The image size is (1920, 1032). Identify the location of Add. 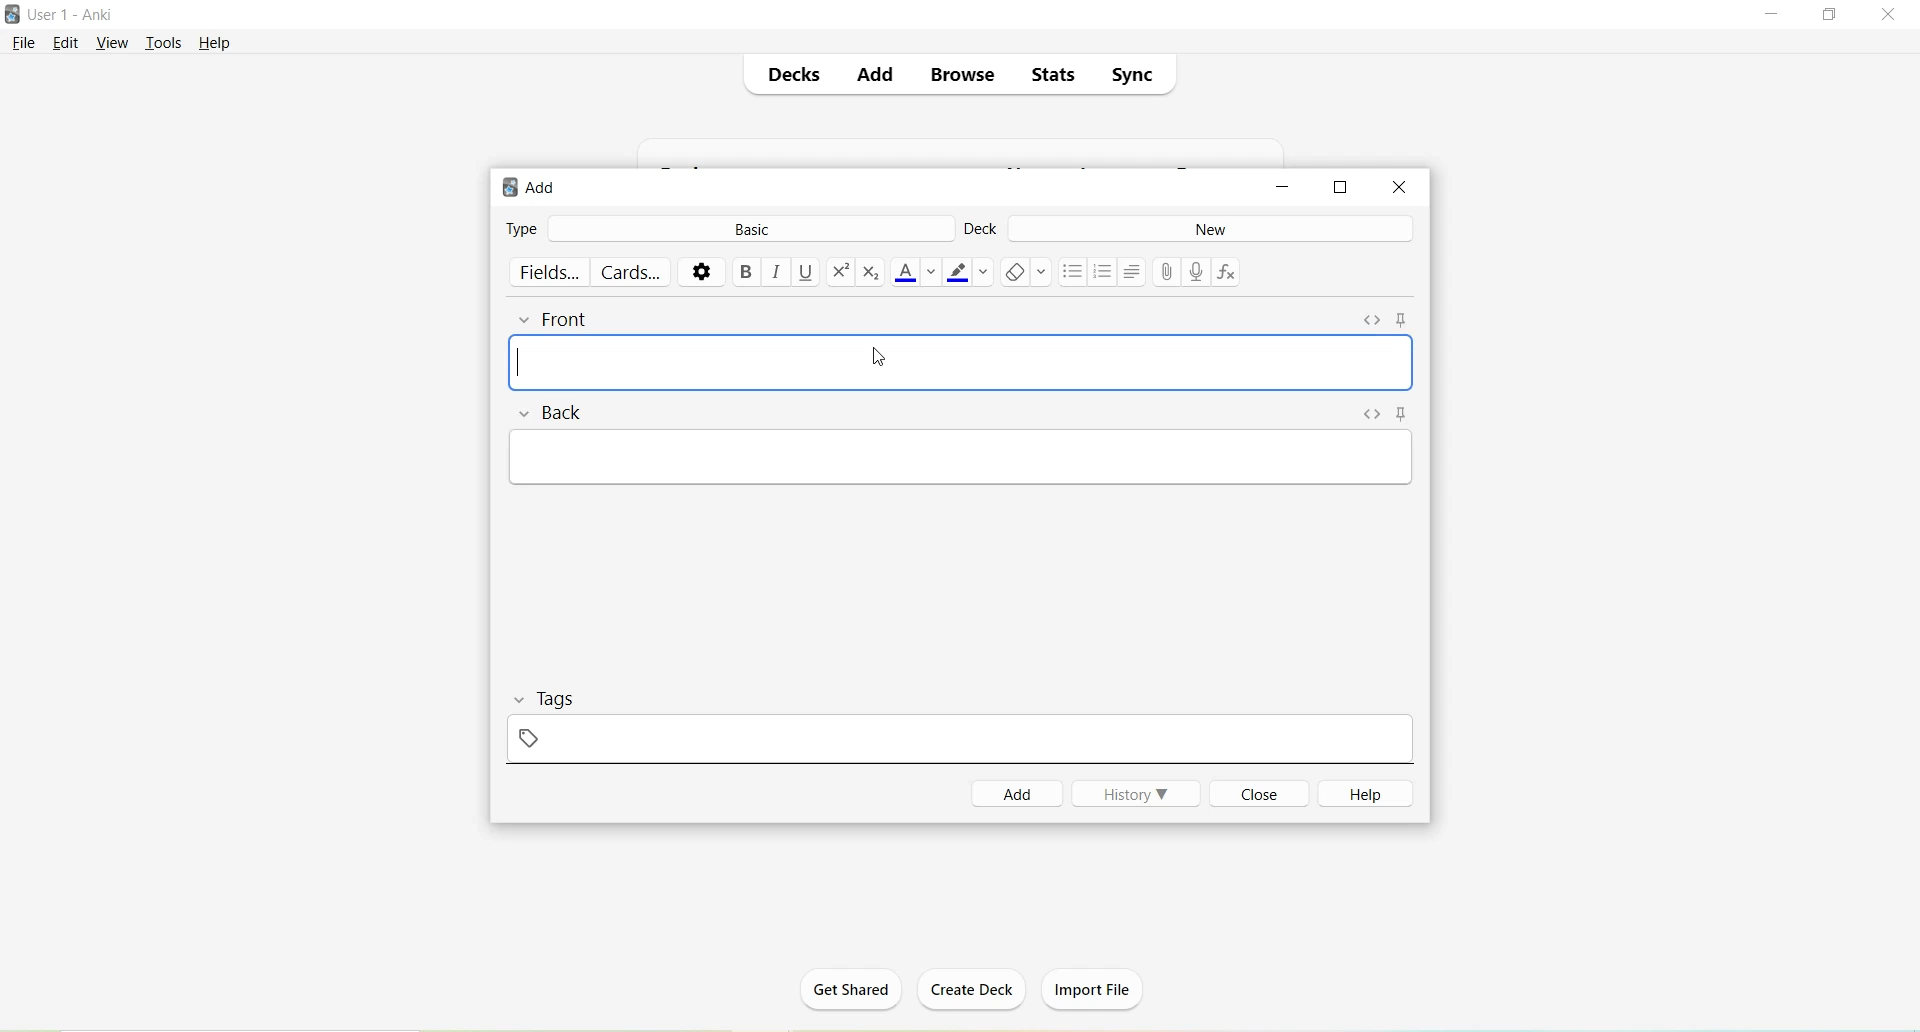
(1018, 794).